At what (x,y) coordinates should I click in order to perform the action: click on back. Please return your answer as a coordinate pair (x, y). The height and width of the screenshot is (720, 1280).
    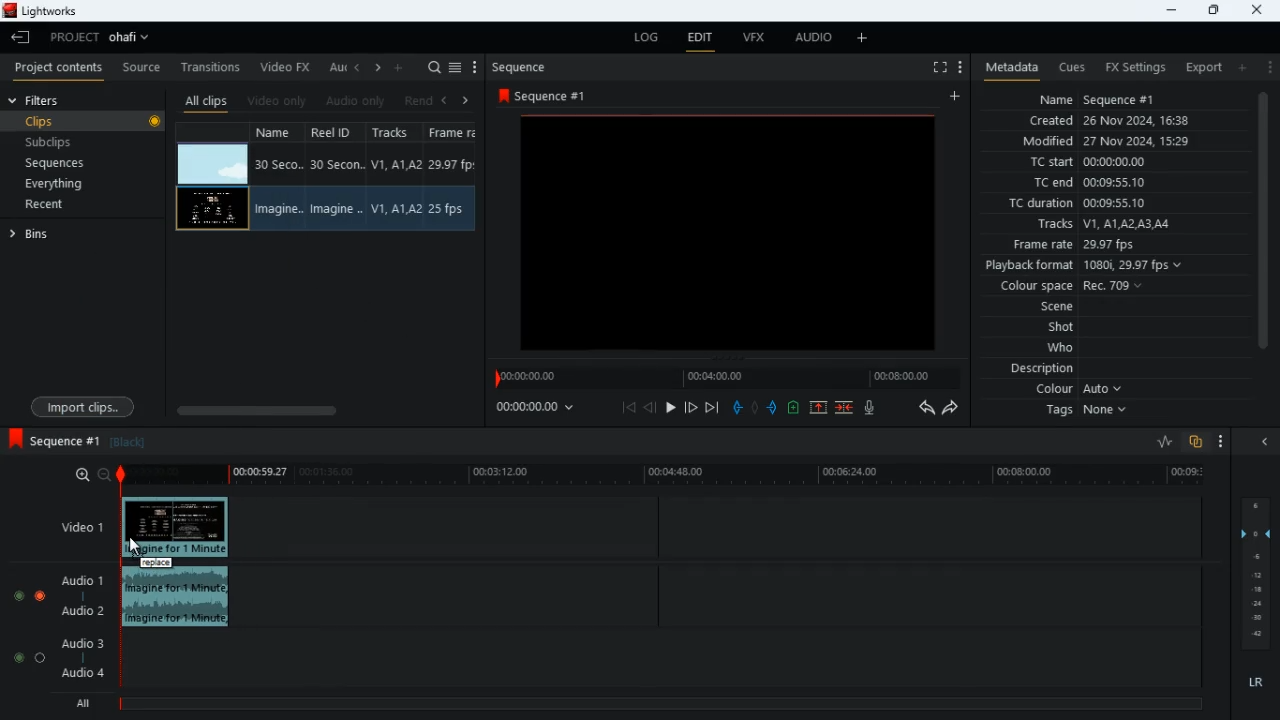
    Looking at the image, I should click on (443, 101).